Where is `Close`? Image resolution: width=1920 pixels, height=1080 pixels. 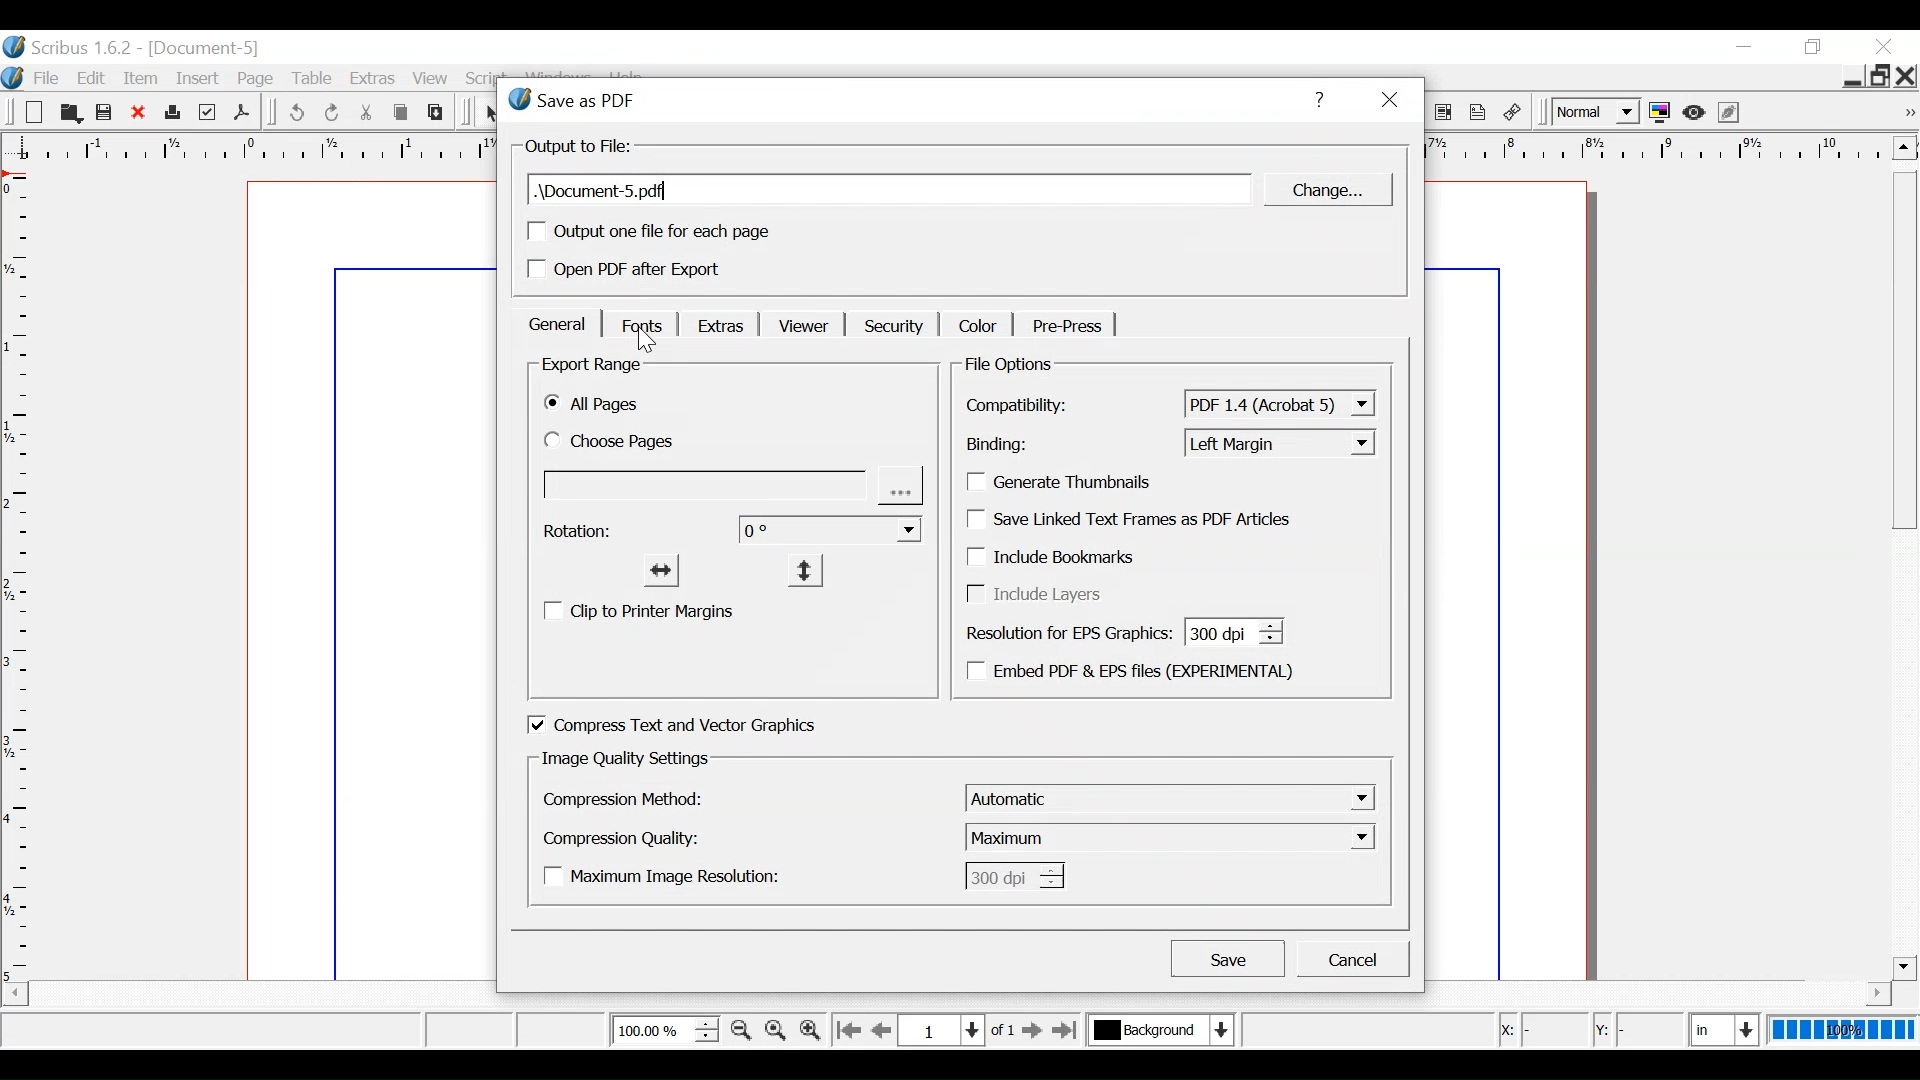
Close is located at coordinates (1907, 76).